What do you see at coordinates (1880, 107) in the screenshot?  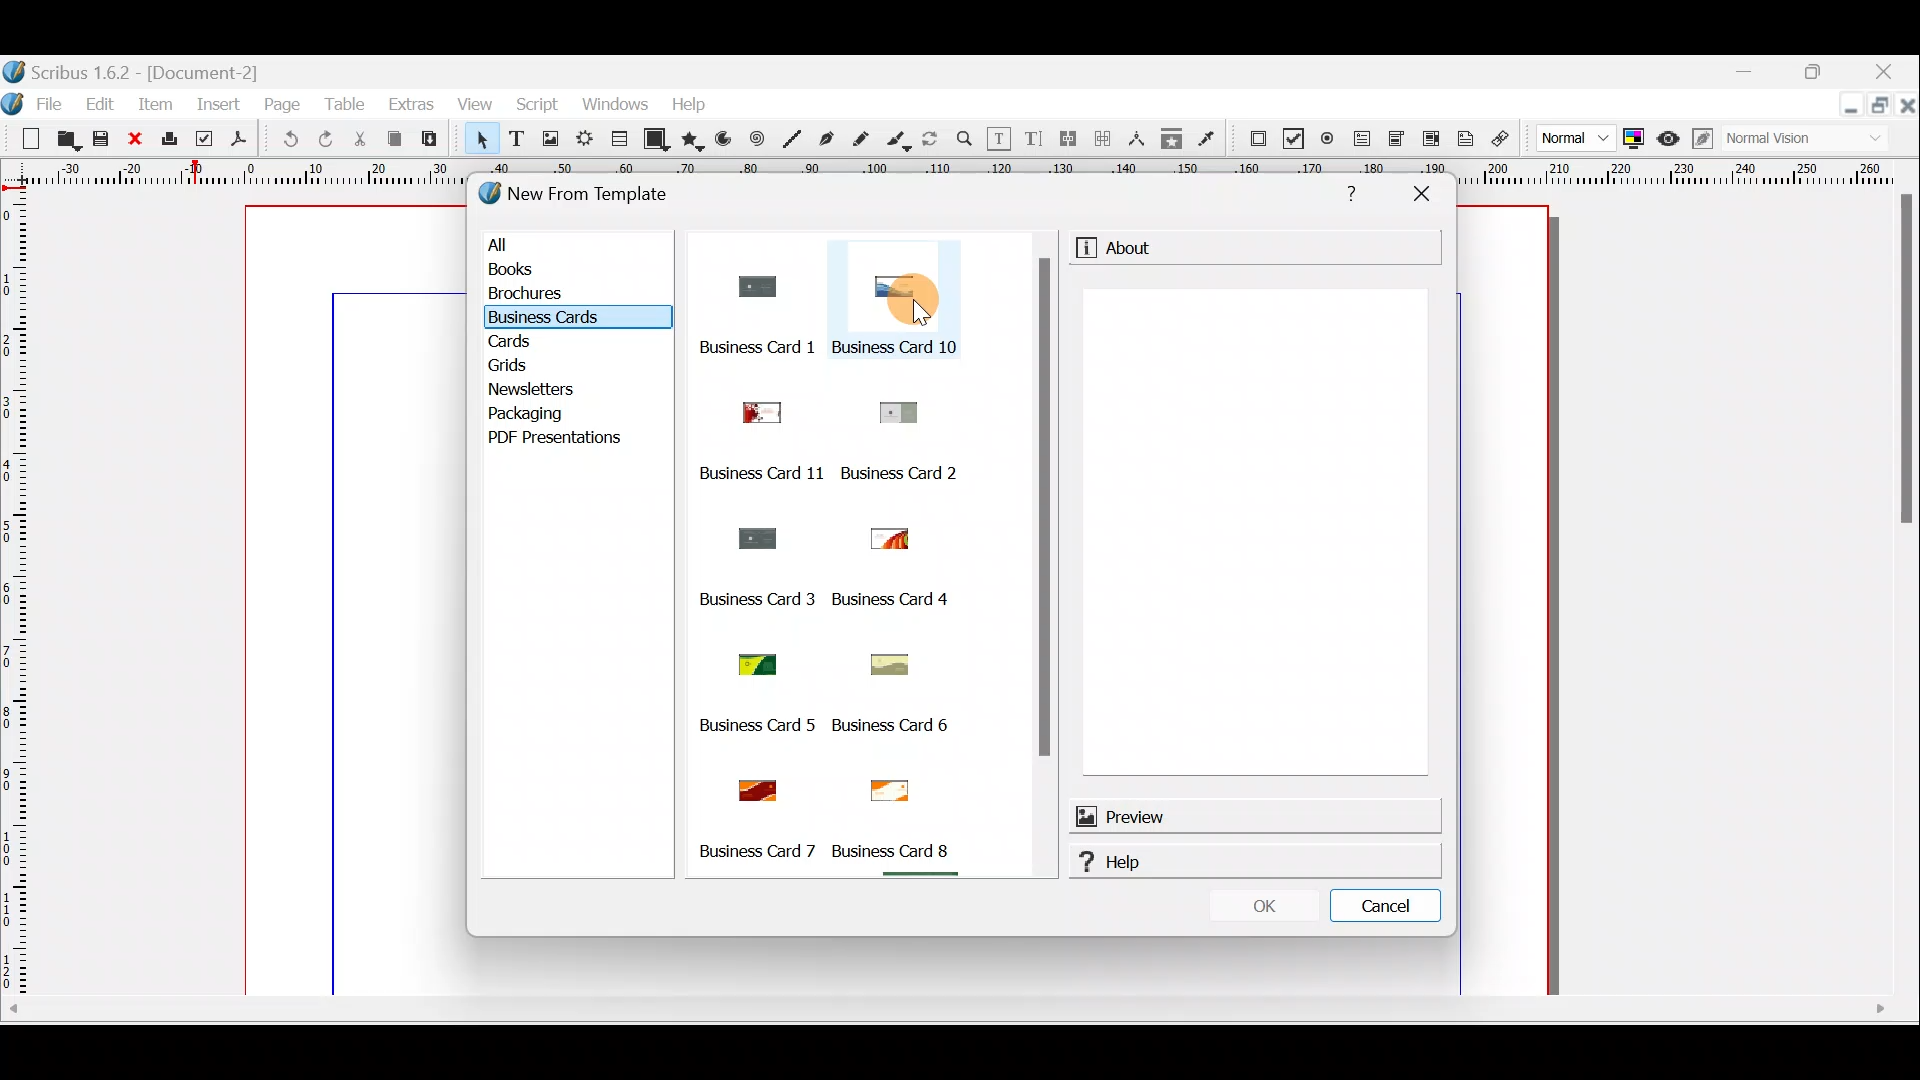 I see `Maximise` at bounding box center [1880, 107].